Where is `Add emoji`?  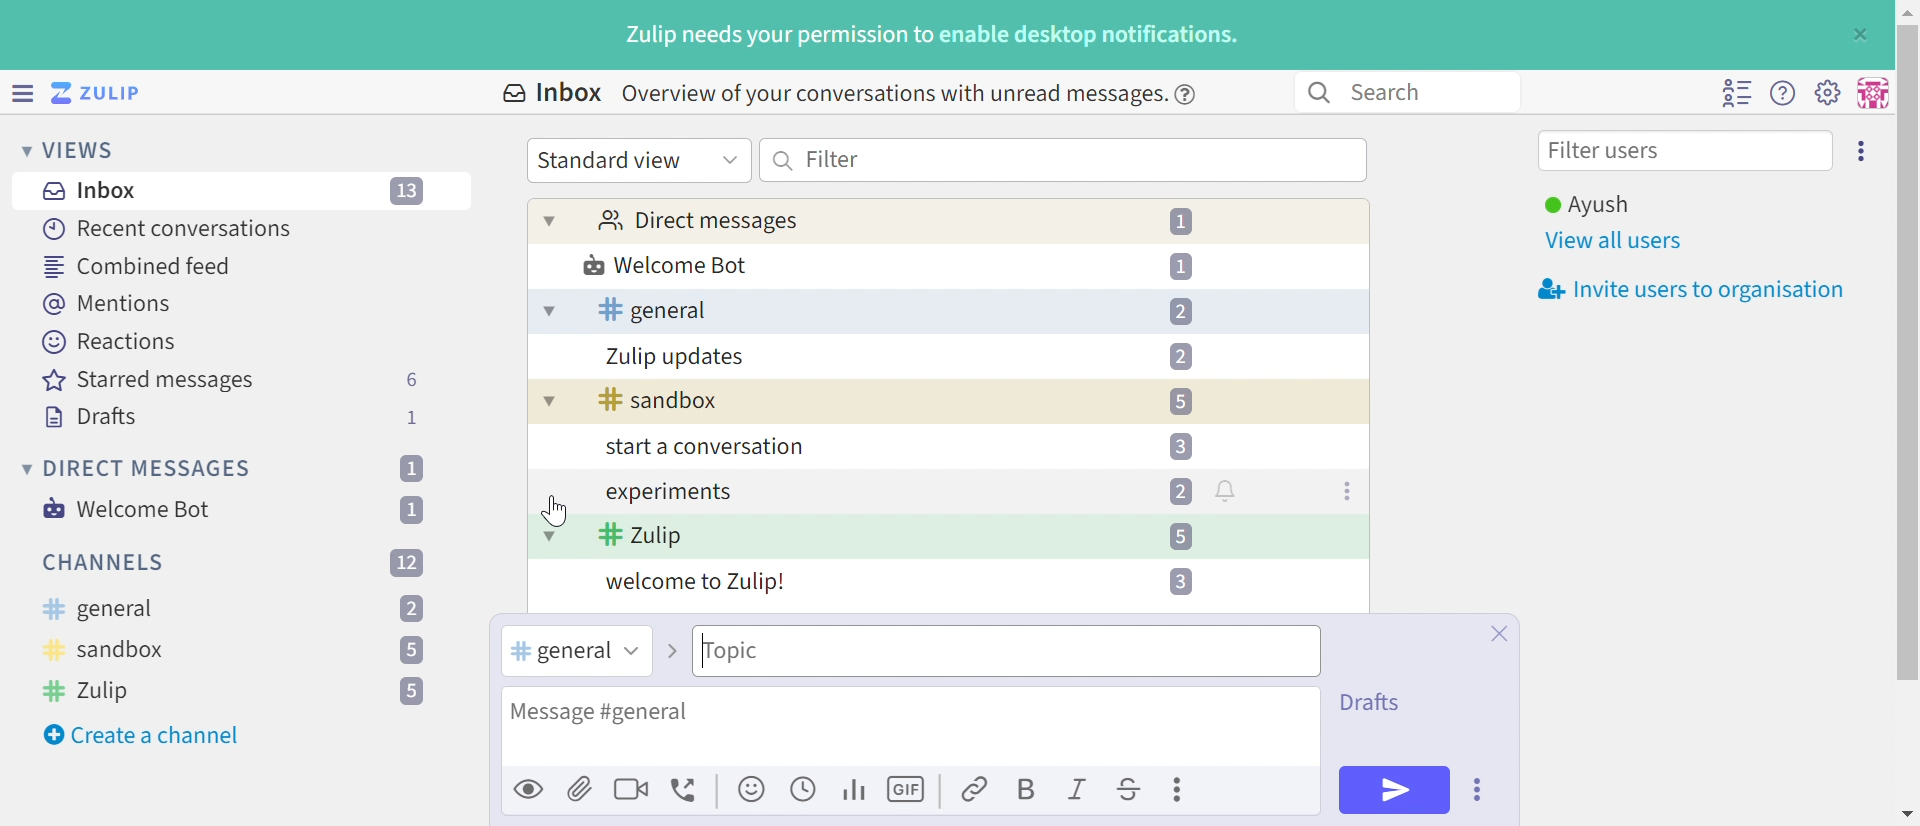
Add emoji is located at coordinates (753, 790).